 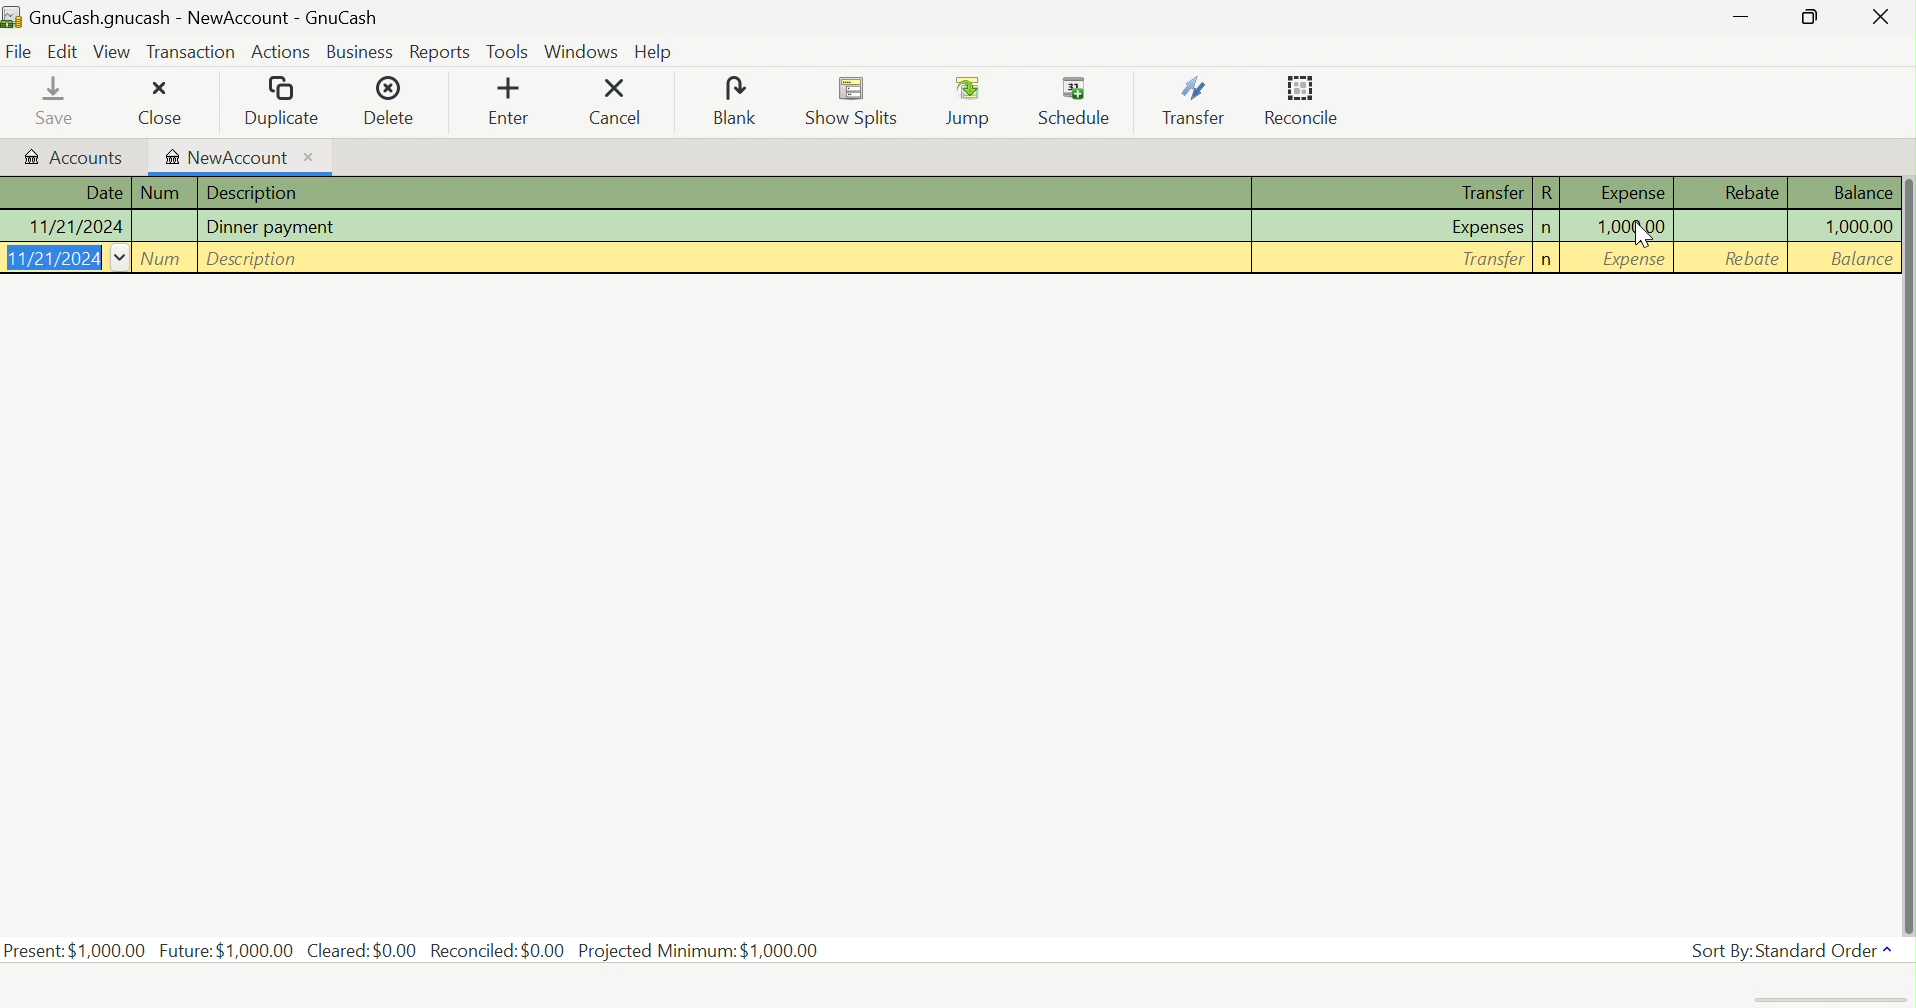 I want to click on Tools, so click(x=508, y=51).